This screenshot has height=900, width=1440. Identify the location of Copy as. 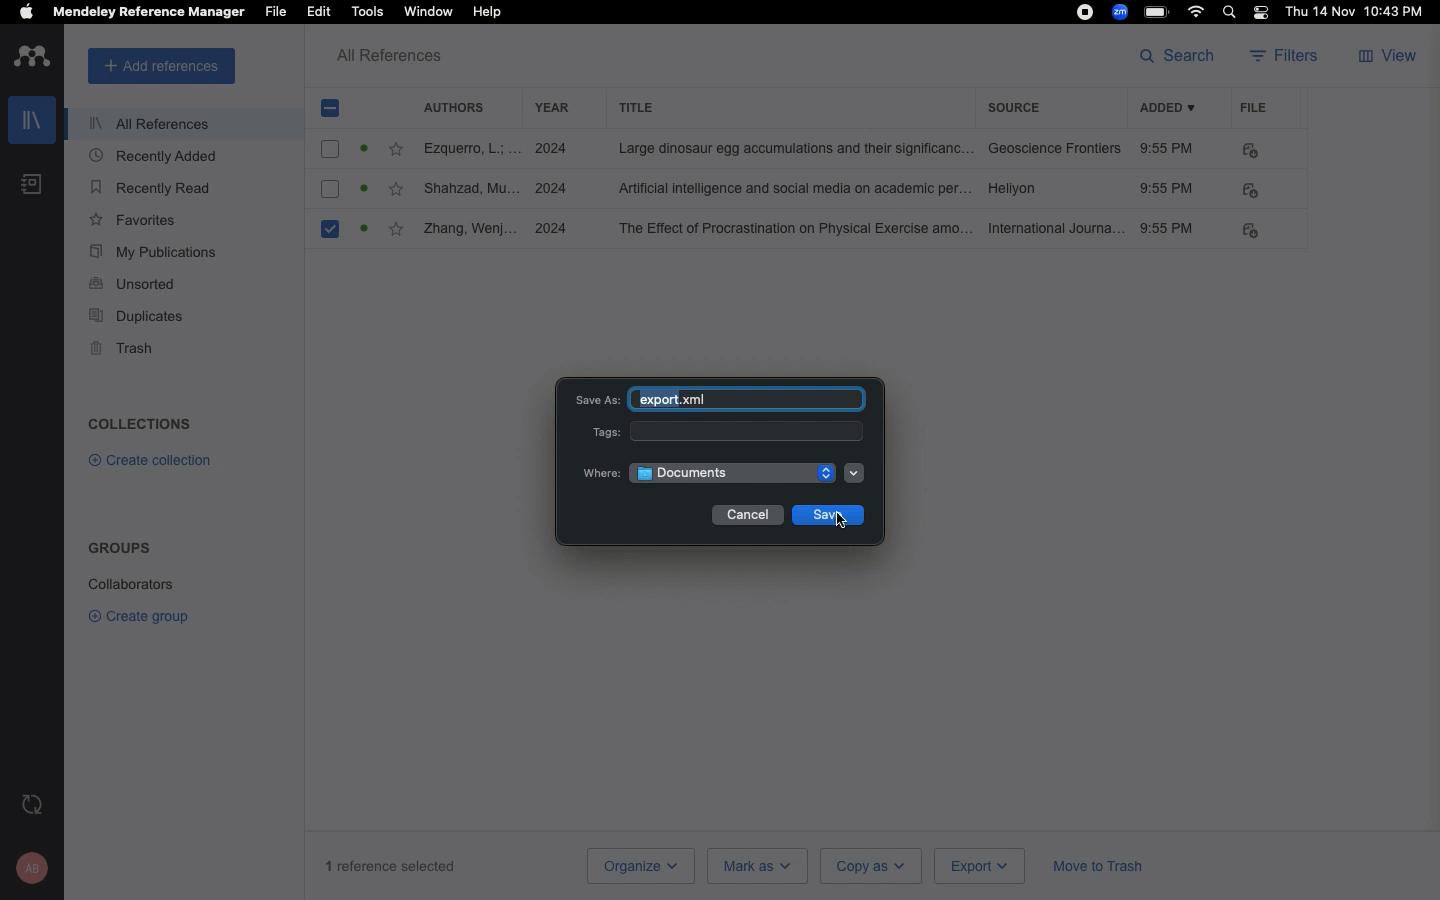
(869, 866).